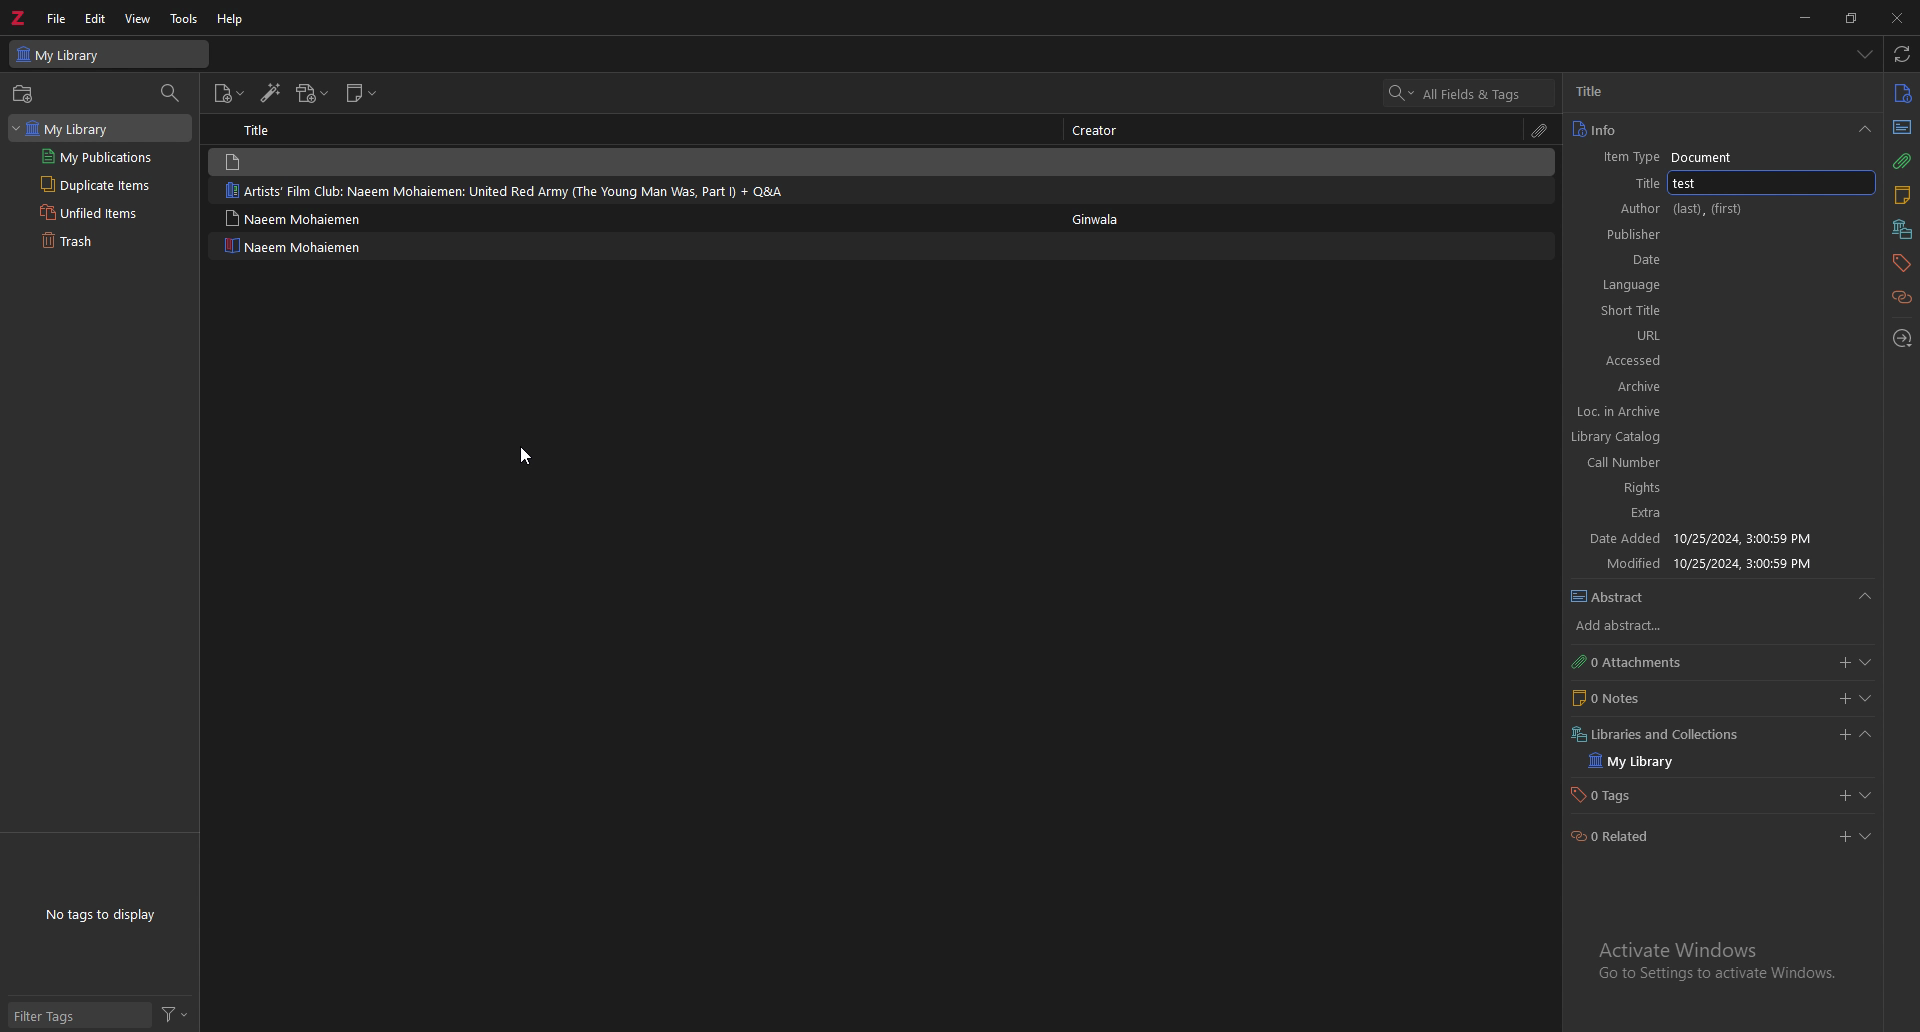 This screenshot has height=1032, width=1920. Describe the element at coordinates (1625, 235) in the screenshot. I see `encyclopedia title` at that location.